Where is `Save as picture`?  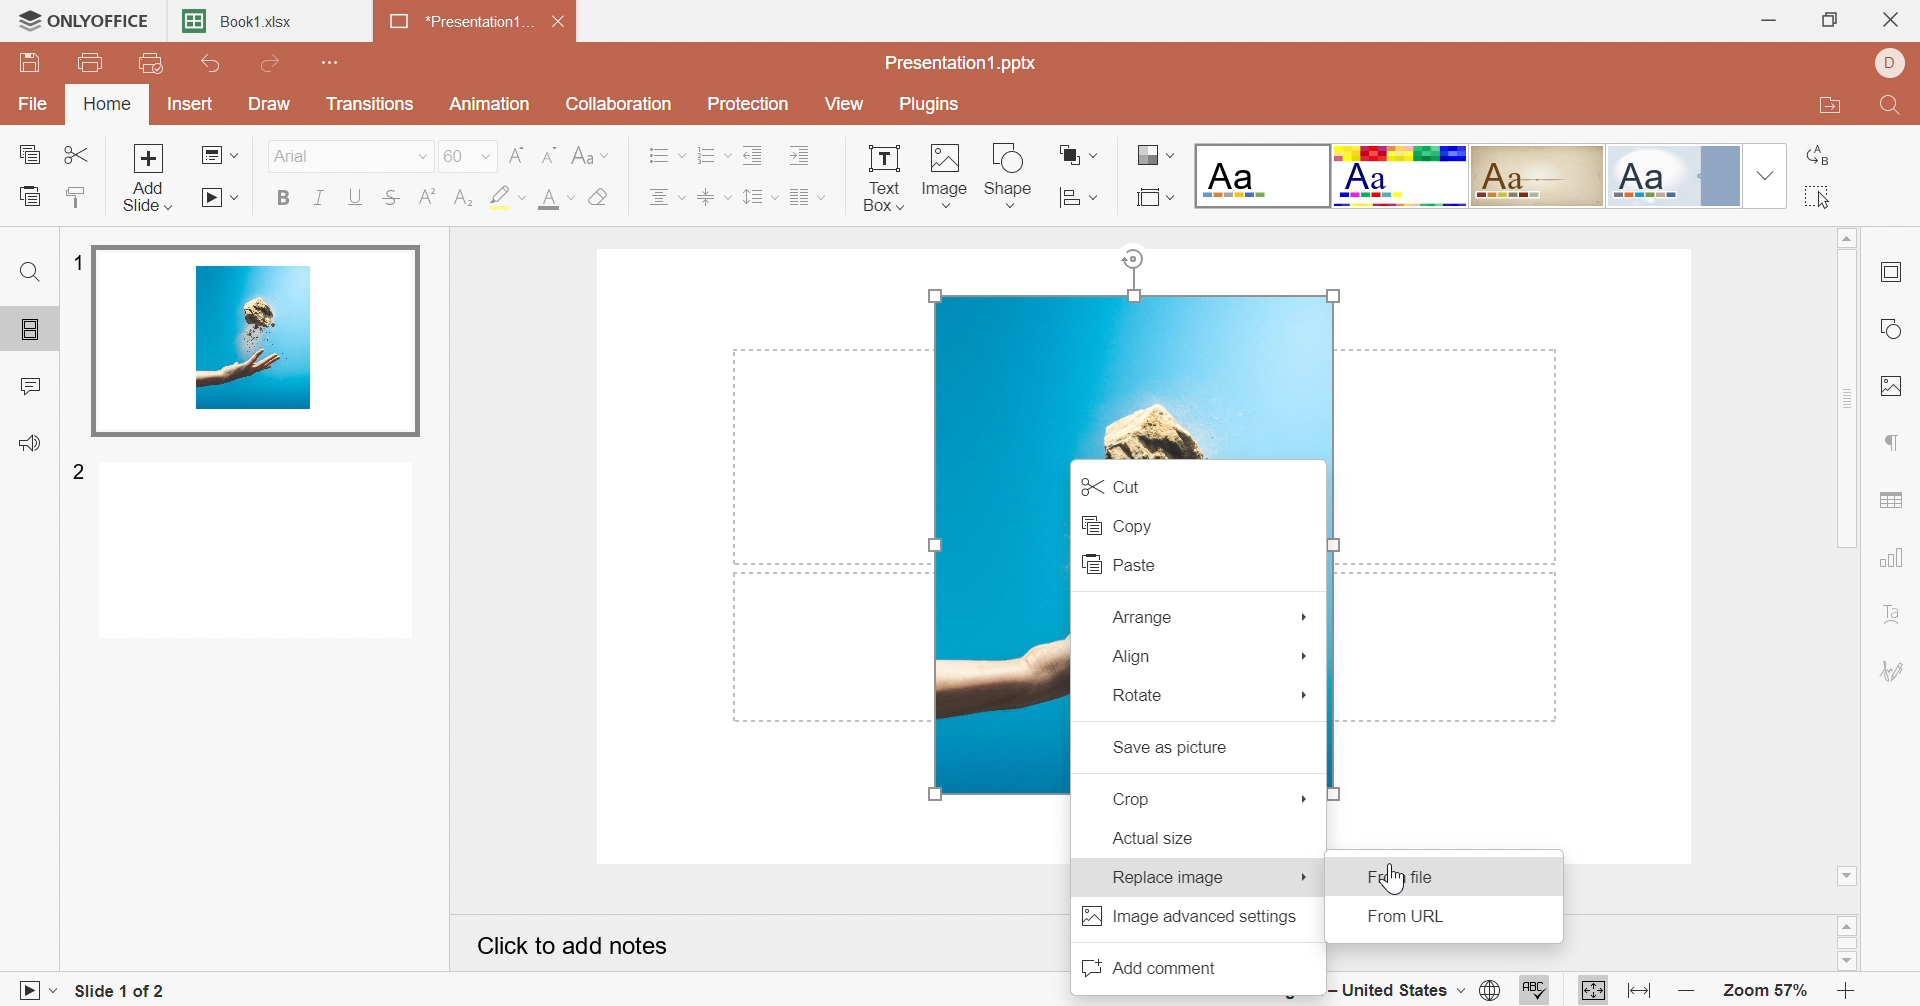
Save as picture is located at coordinates (1169, 749).